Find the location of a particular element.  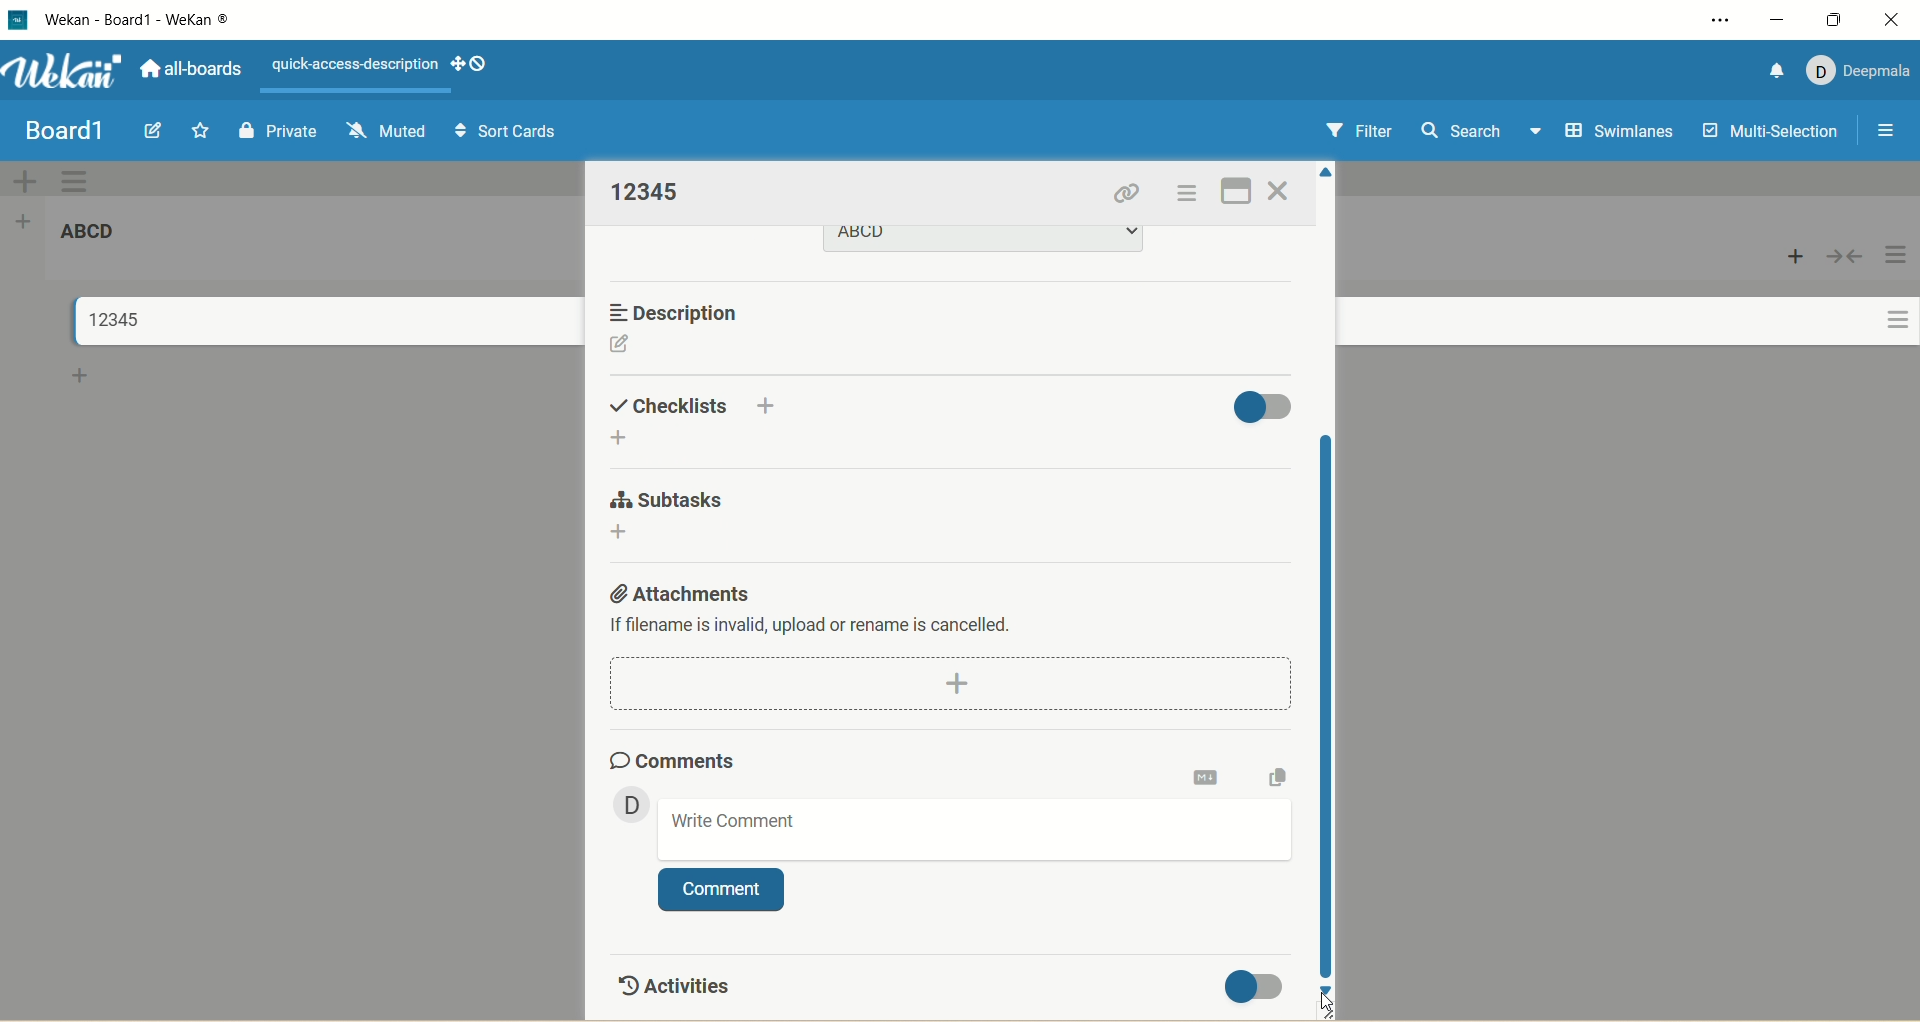

collapse is located at coordinates (1843, 257).